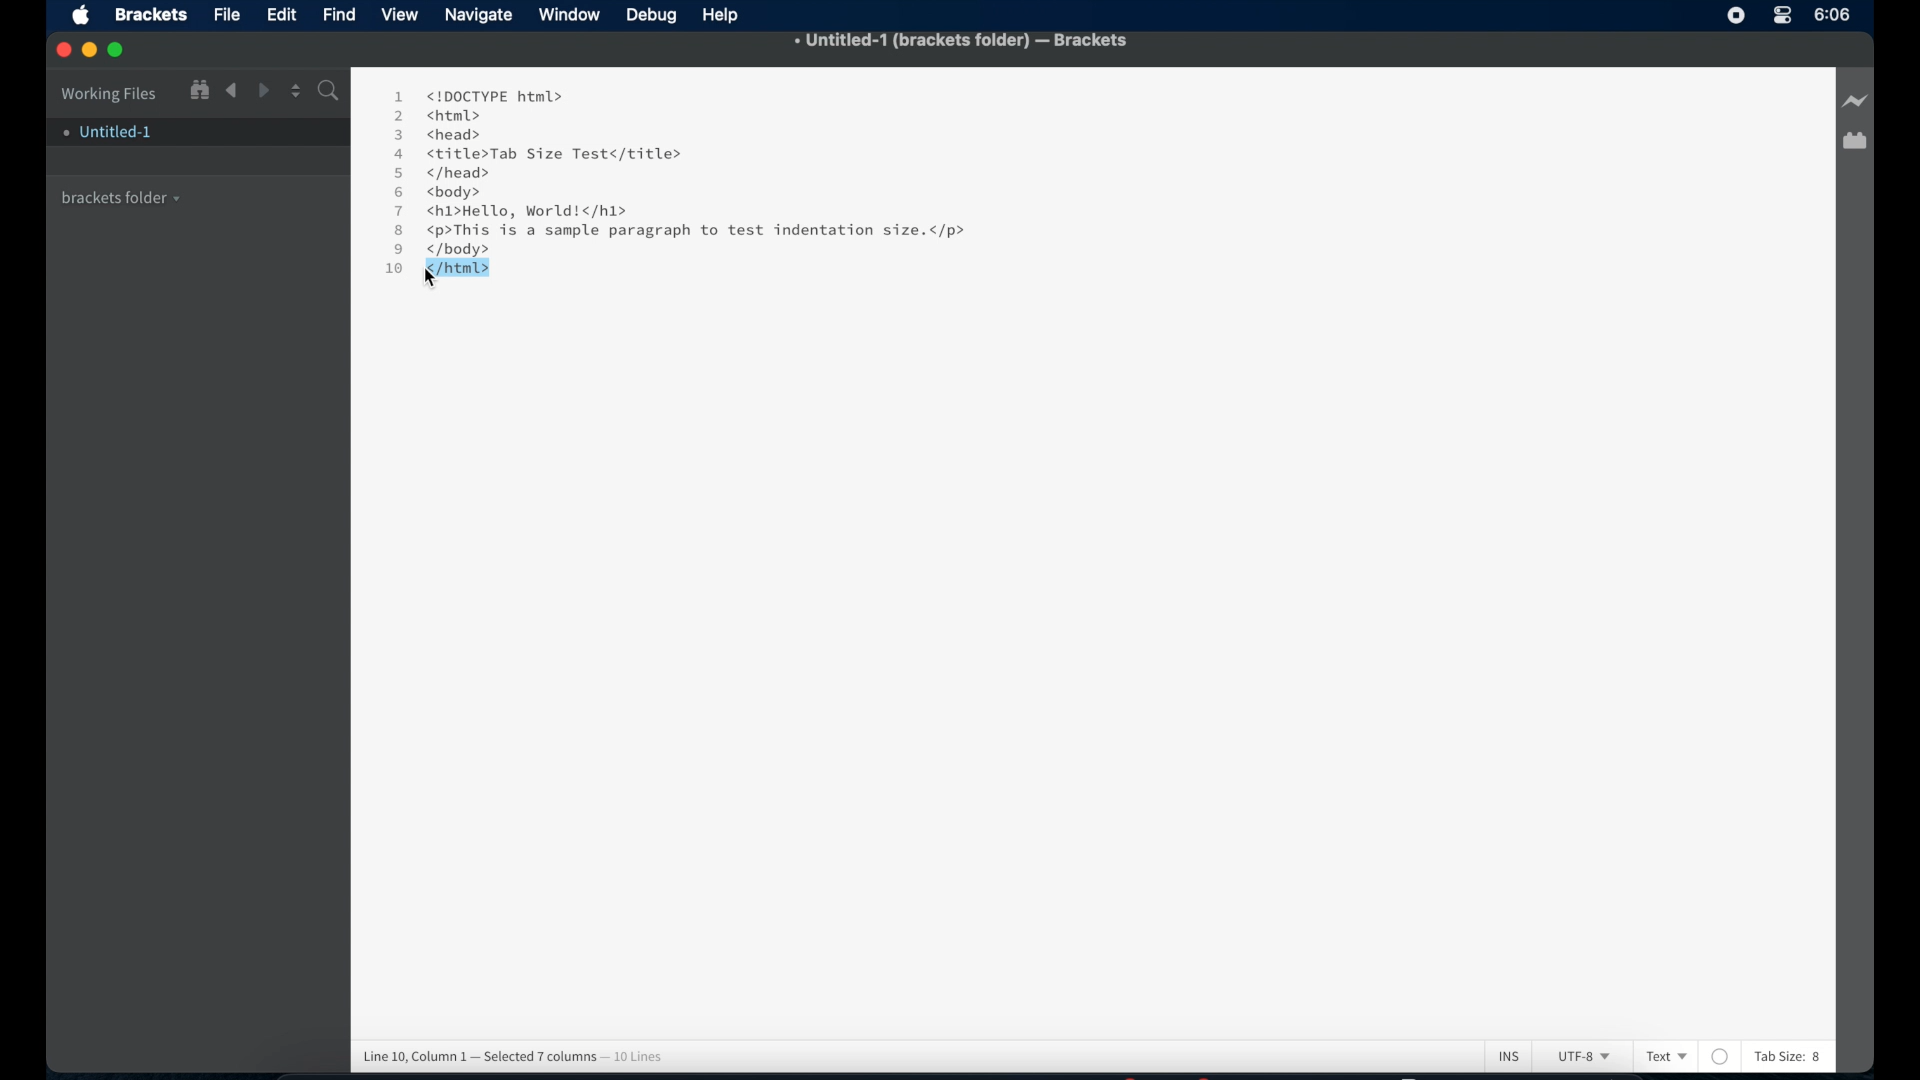  I want to click on Recording, so click(1782, 17).